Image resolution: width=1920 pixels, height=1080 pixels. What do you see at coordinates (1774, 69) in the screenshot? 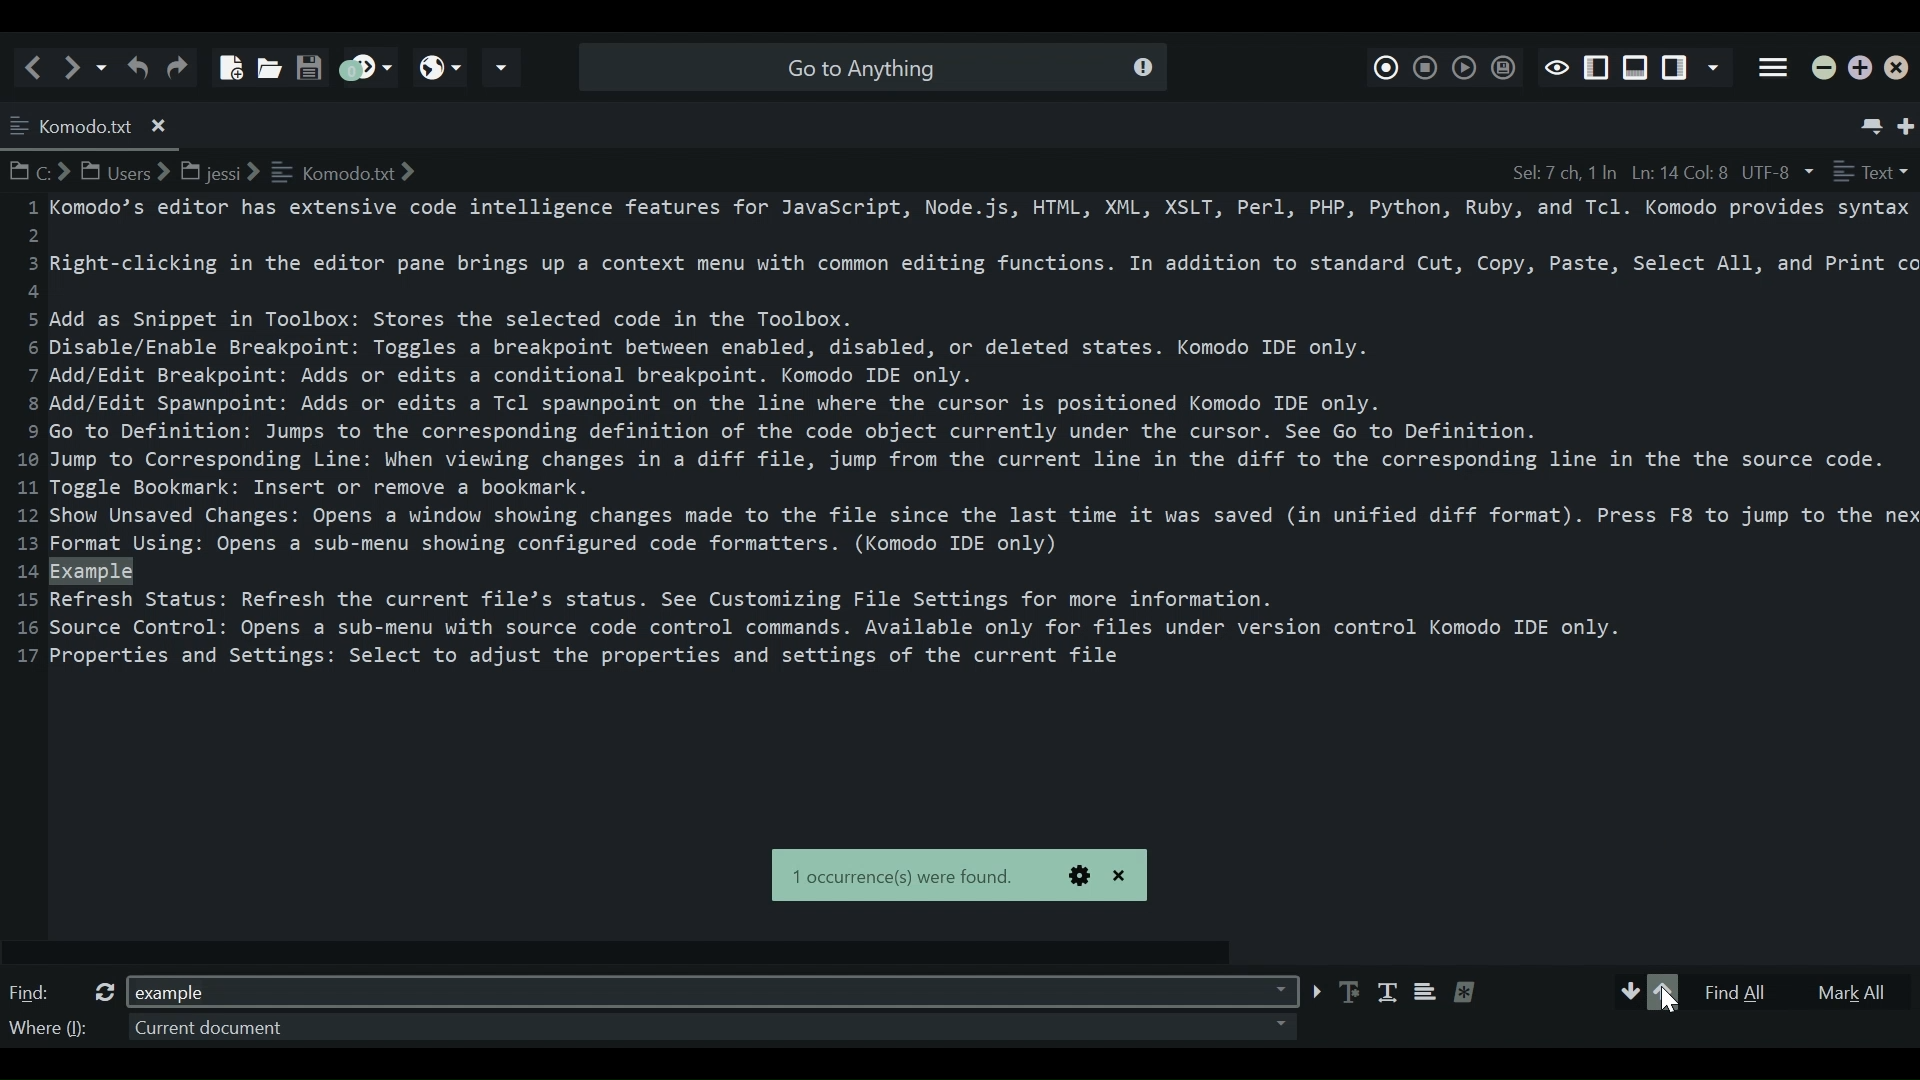
I see `Application menu` at bounding box center [1774, 69].